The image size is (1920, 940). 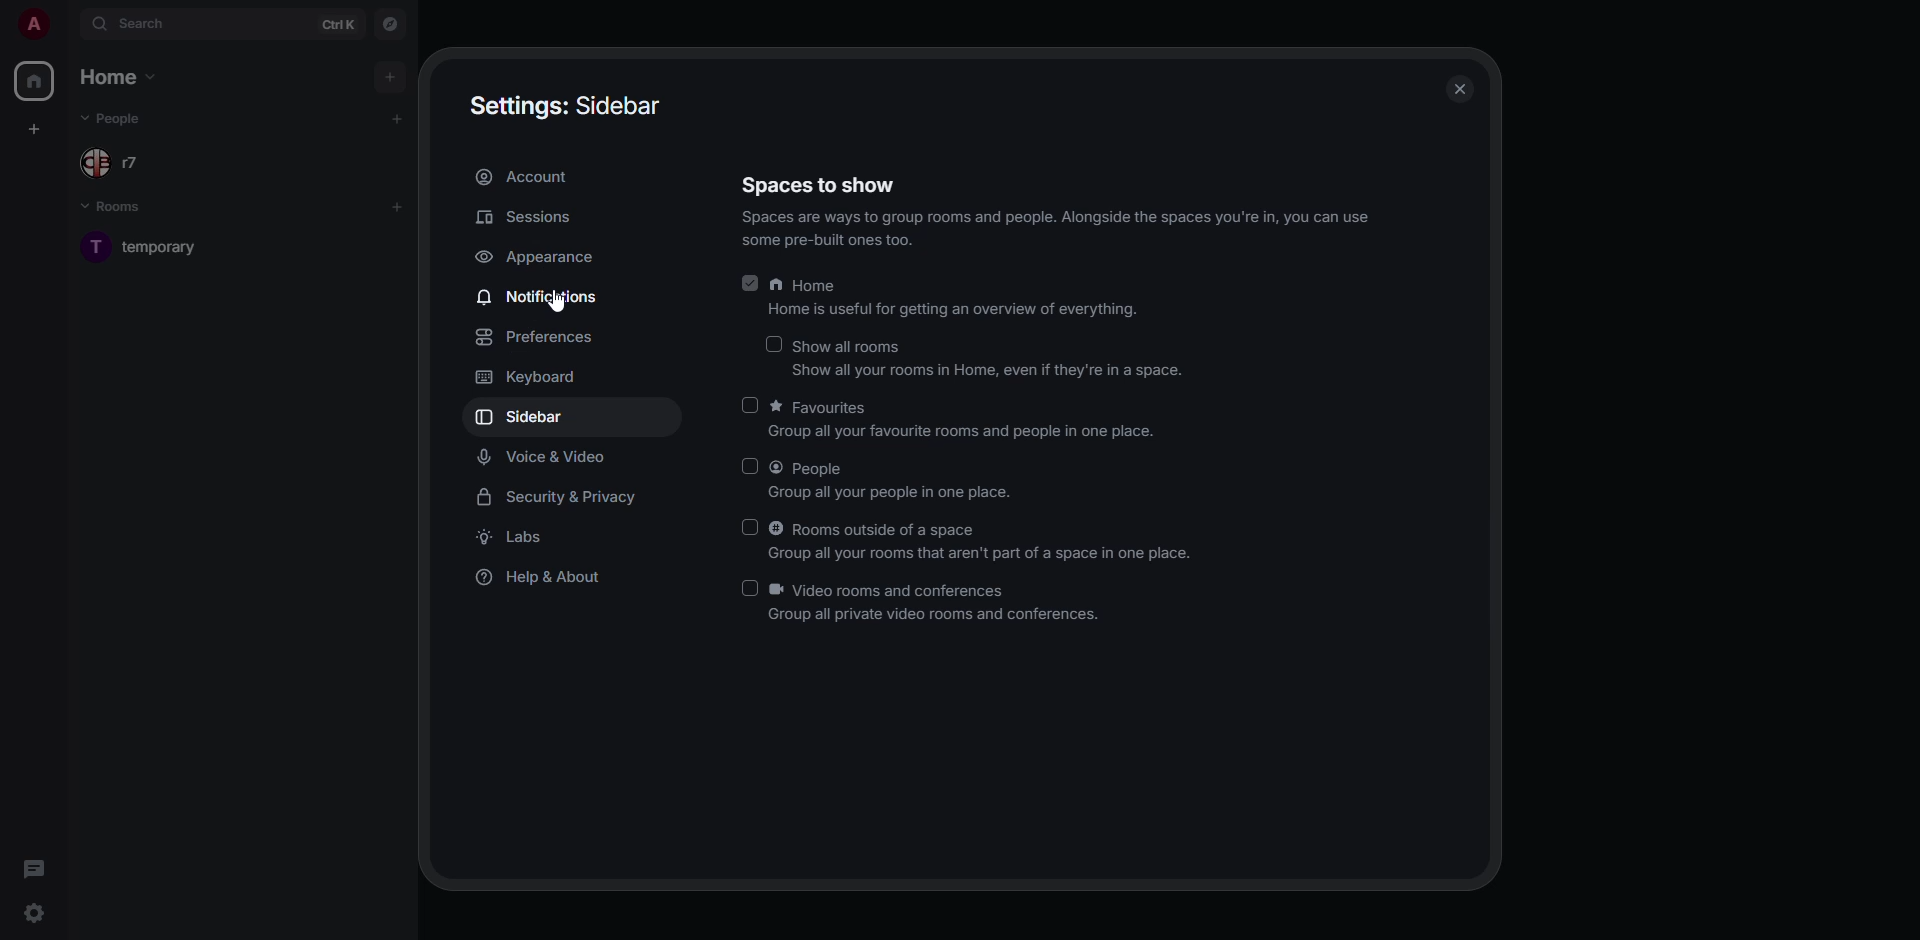 I want to click on profile, so click(x=30, y=24).